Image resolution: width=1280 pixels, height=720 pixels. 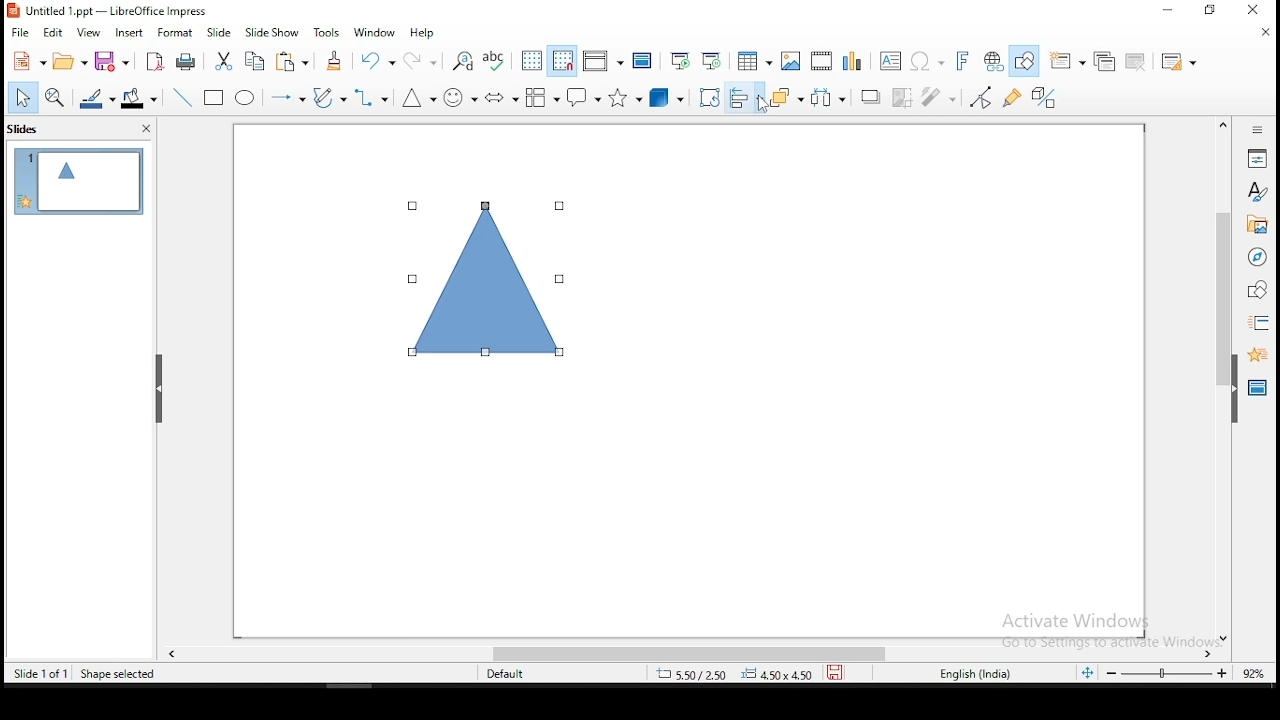 What do you see at coordinates (497, 61) in the screenshot?
I see `spell check` at bounding box center [497, 61].